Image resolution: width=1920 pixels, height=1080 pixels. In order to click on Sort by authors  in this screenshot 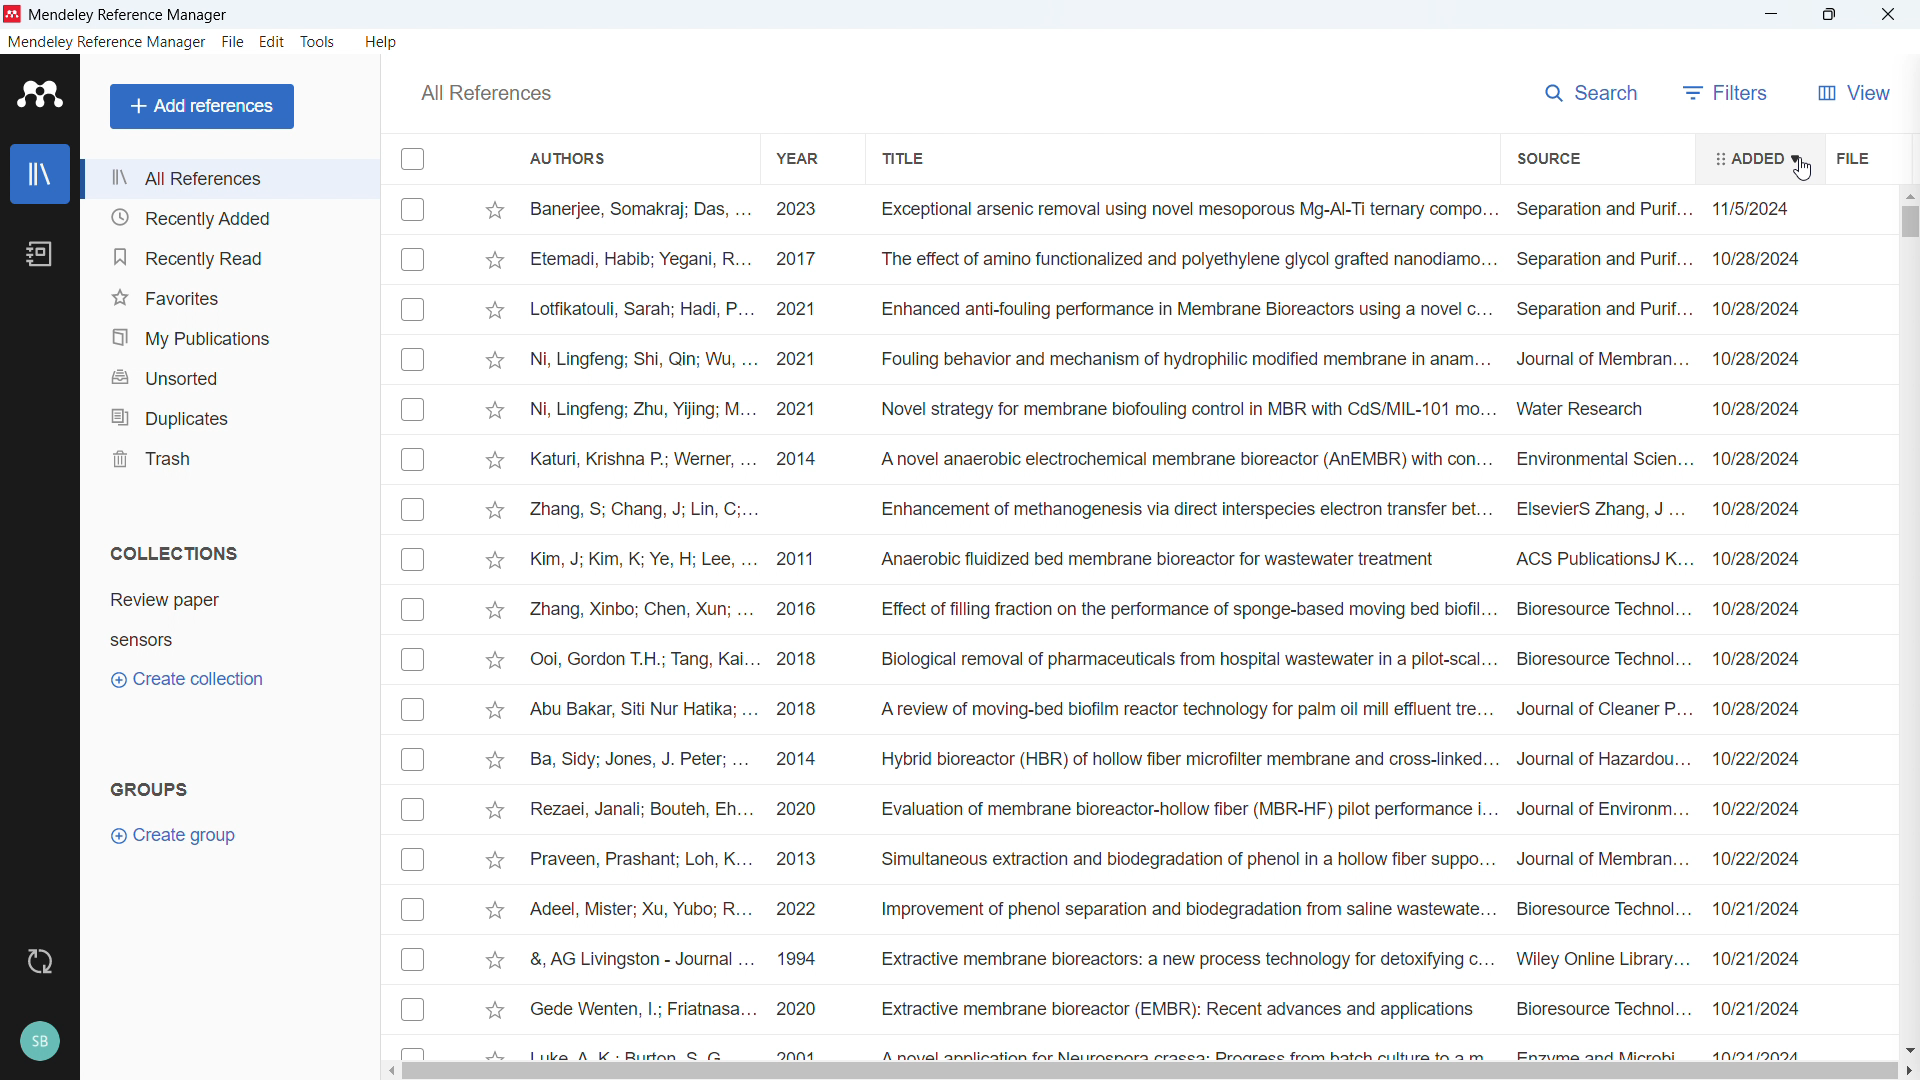, I will do `click(574, 156)`.